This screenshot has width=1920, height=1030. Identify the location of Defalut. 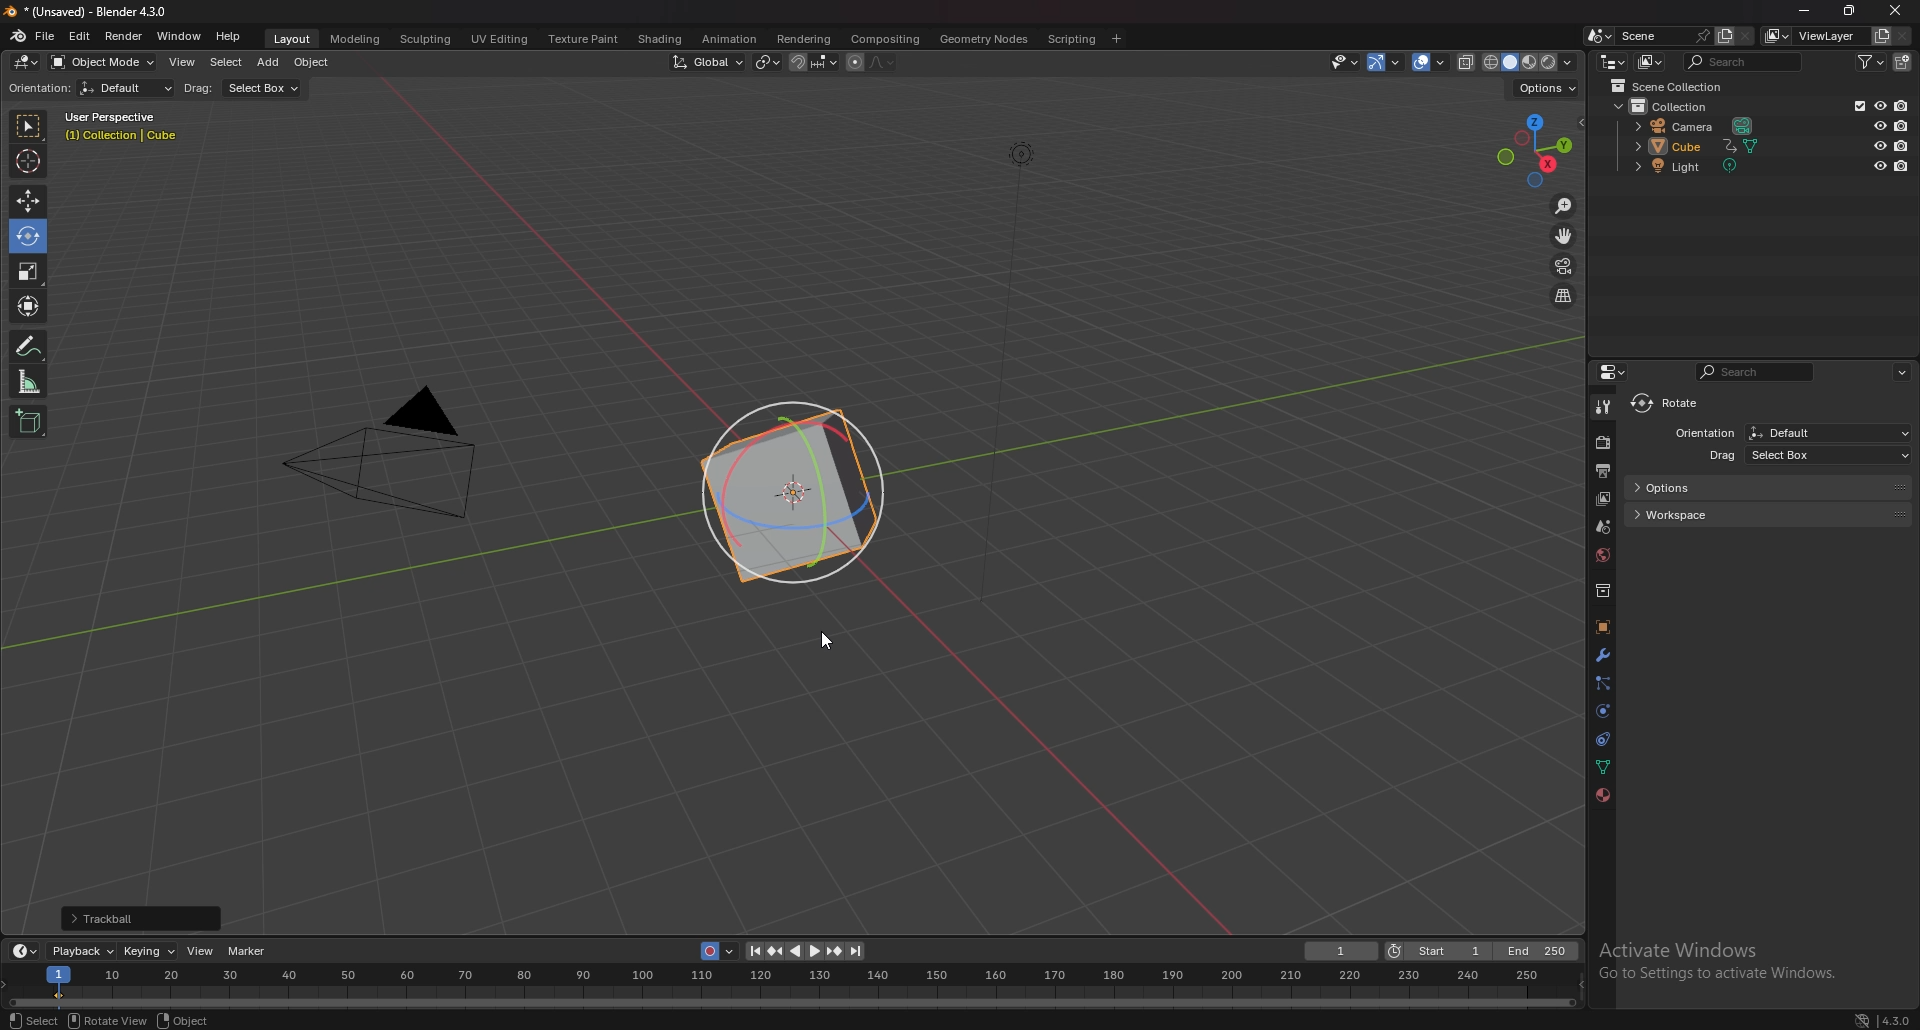
(1829, 432).